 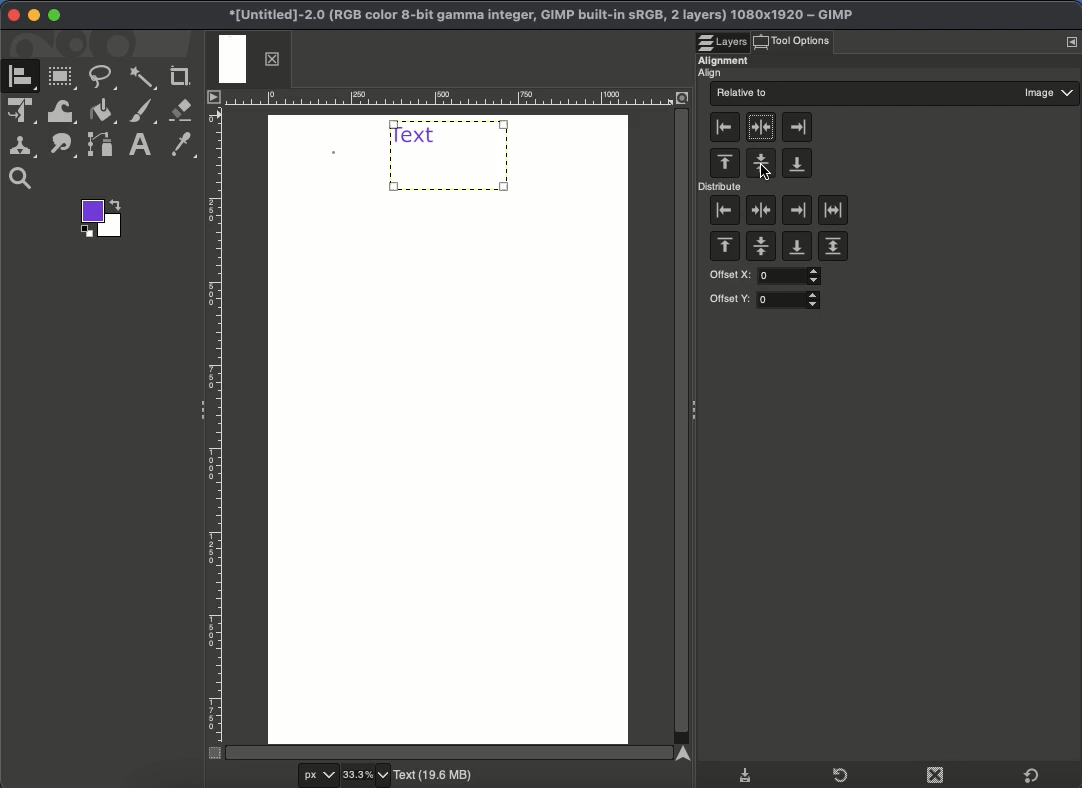 What do you see at coordinates (61, 111) in the screenshot?
I see `Warp transformation` at bounding box center [61, 111].